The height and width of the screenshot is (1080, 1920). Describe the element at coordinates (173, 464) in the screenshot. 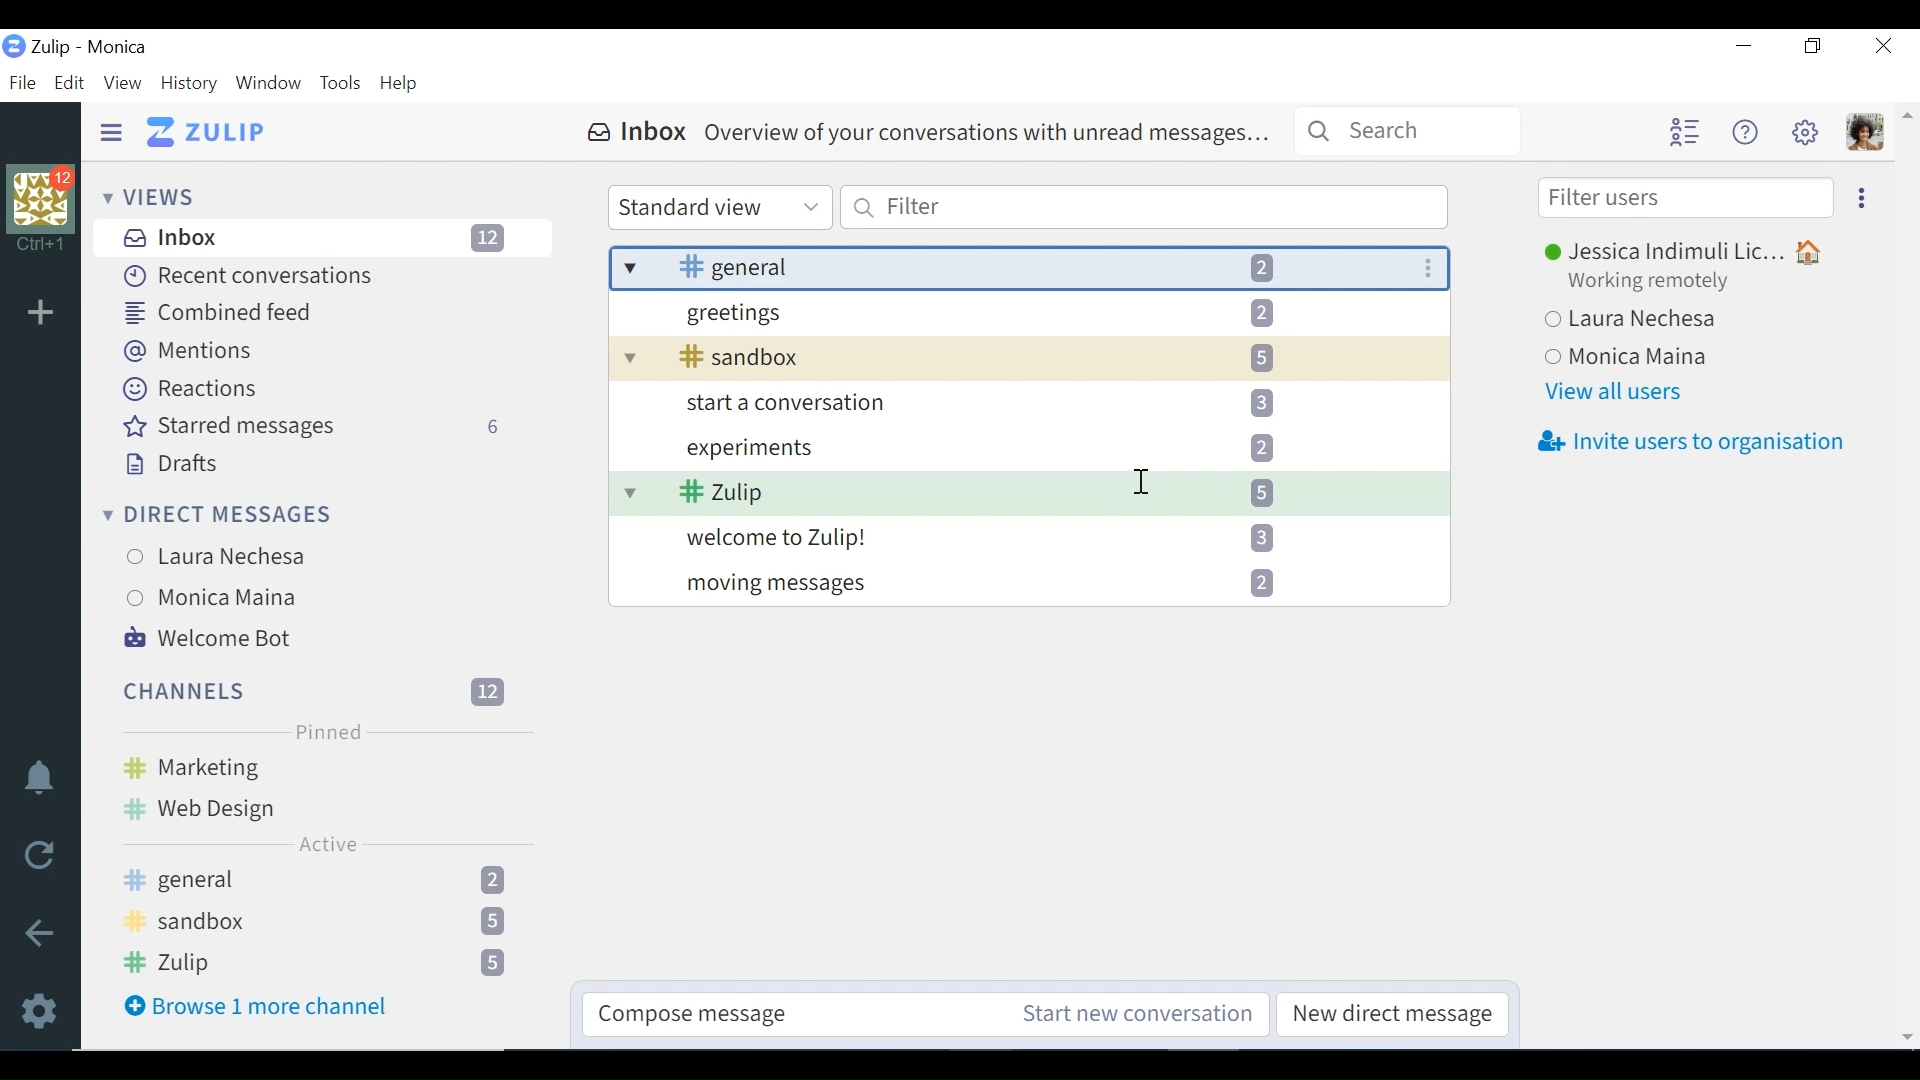

I see `Drafts` at that location.